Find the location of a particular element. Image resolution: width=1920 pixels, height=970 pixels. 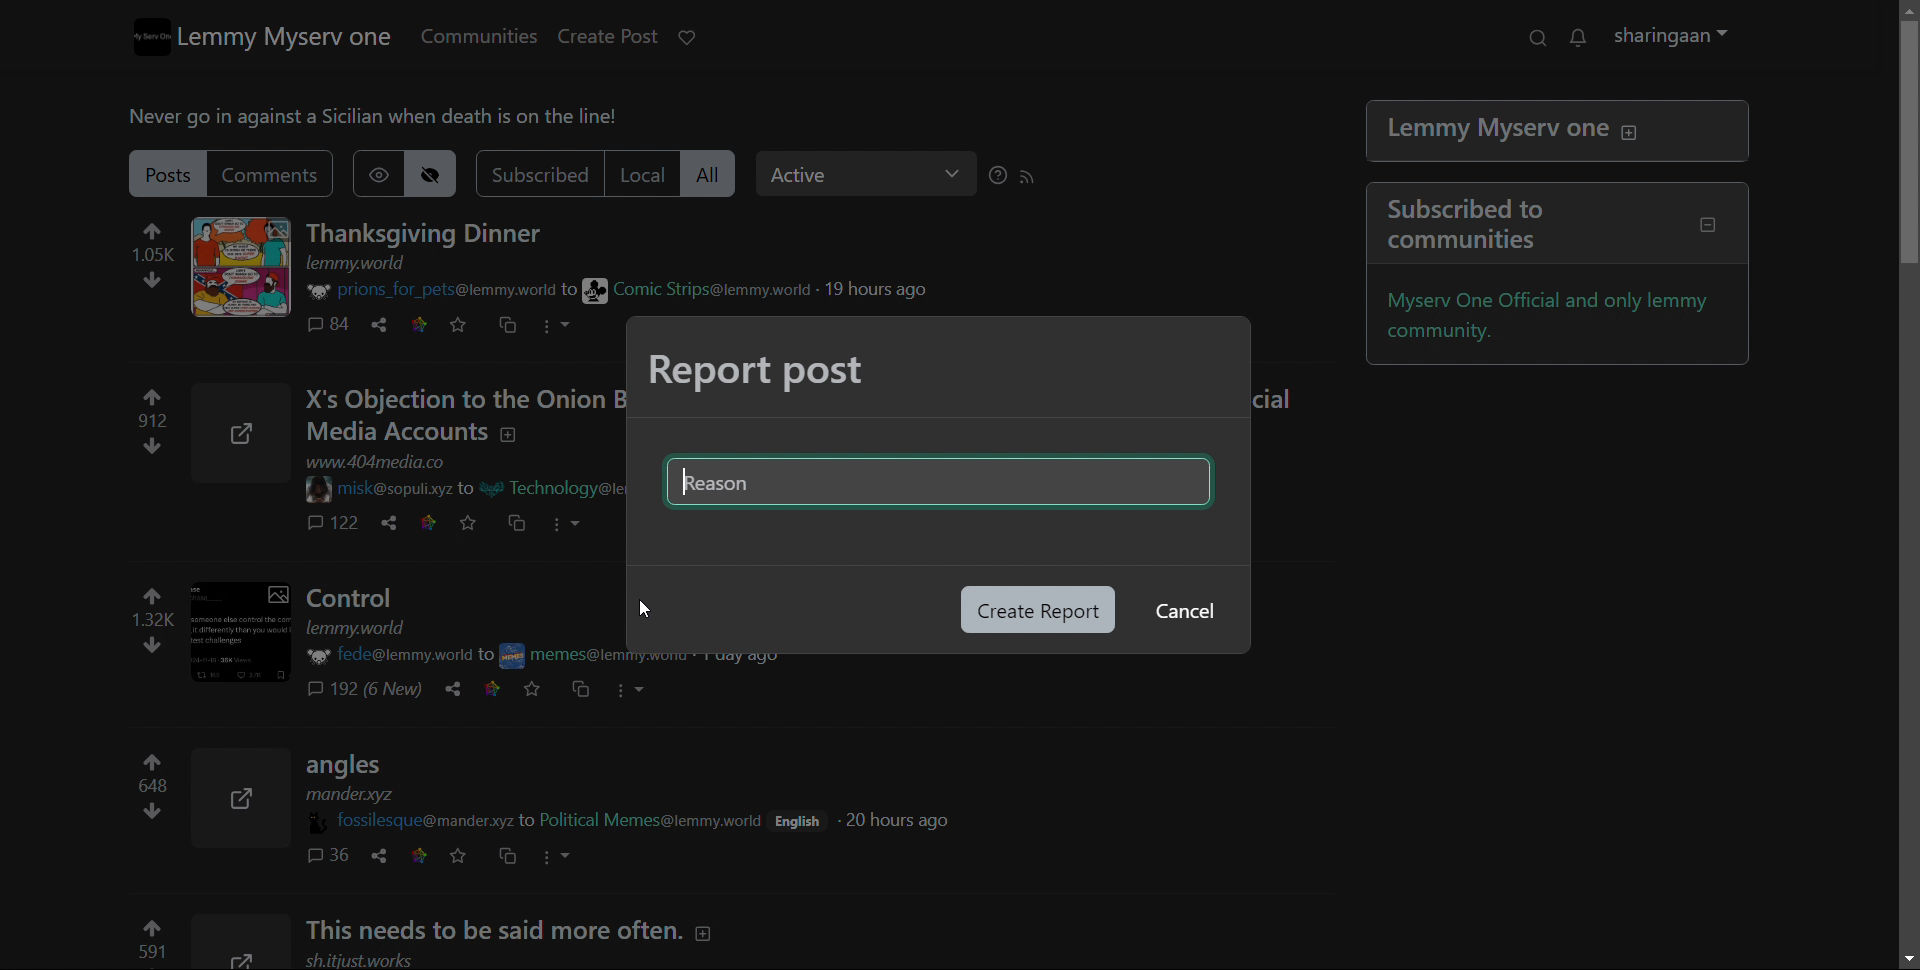

url is located at coordinates (370, 960).